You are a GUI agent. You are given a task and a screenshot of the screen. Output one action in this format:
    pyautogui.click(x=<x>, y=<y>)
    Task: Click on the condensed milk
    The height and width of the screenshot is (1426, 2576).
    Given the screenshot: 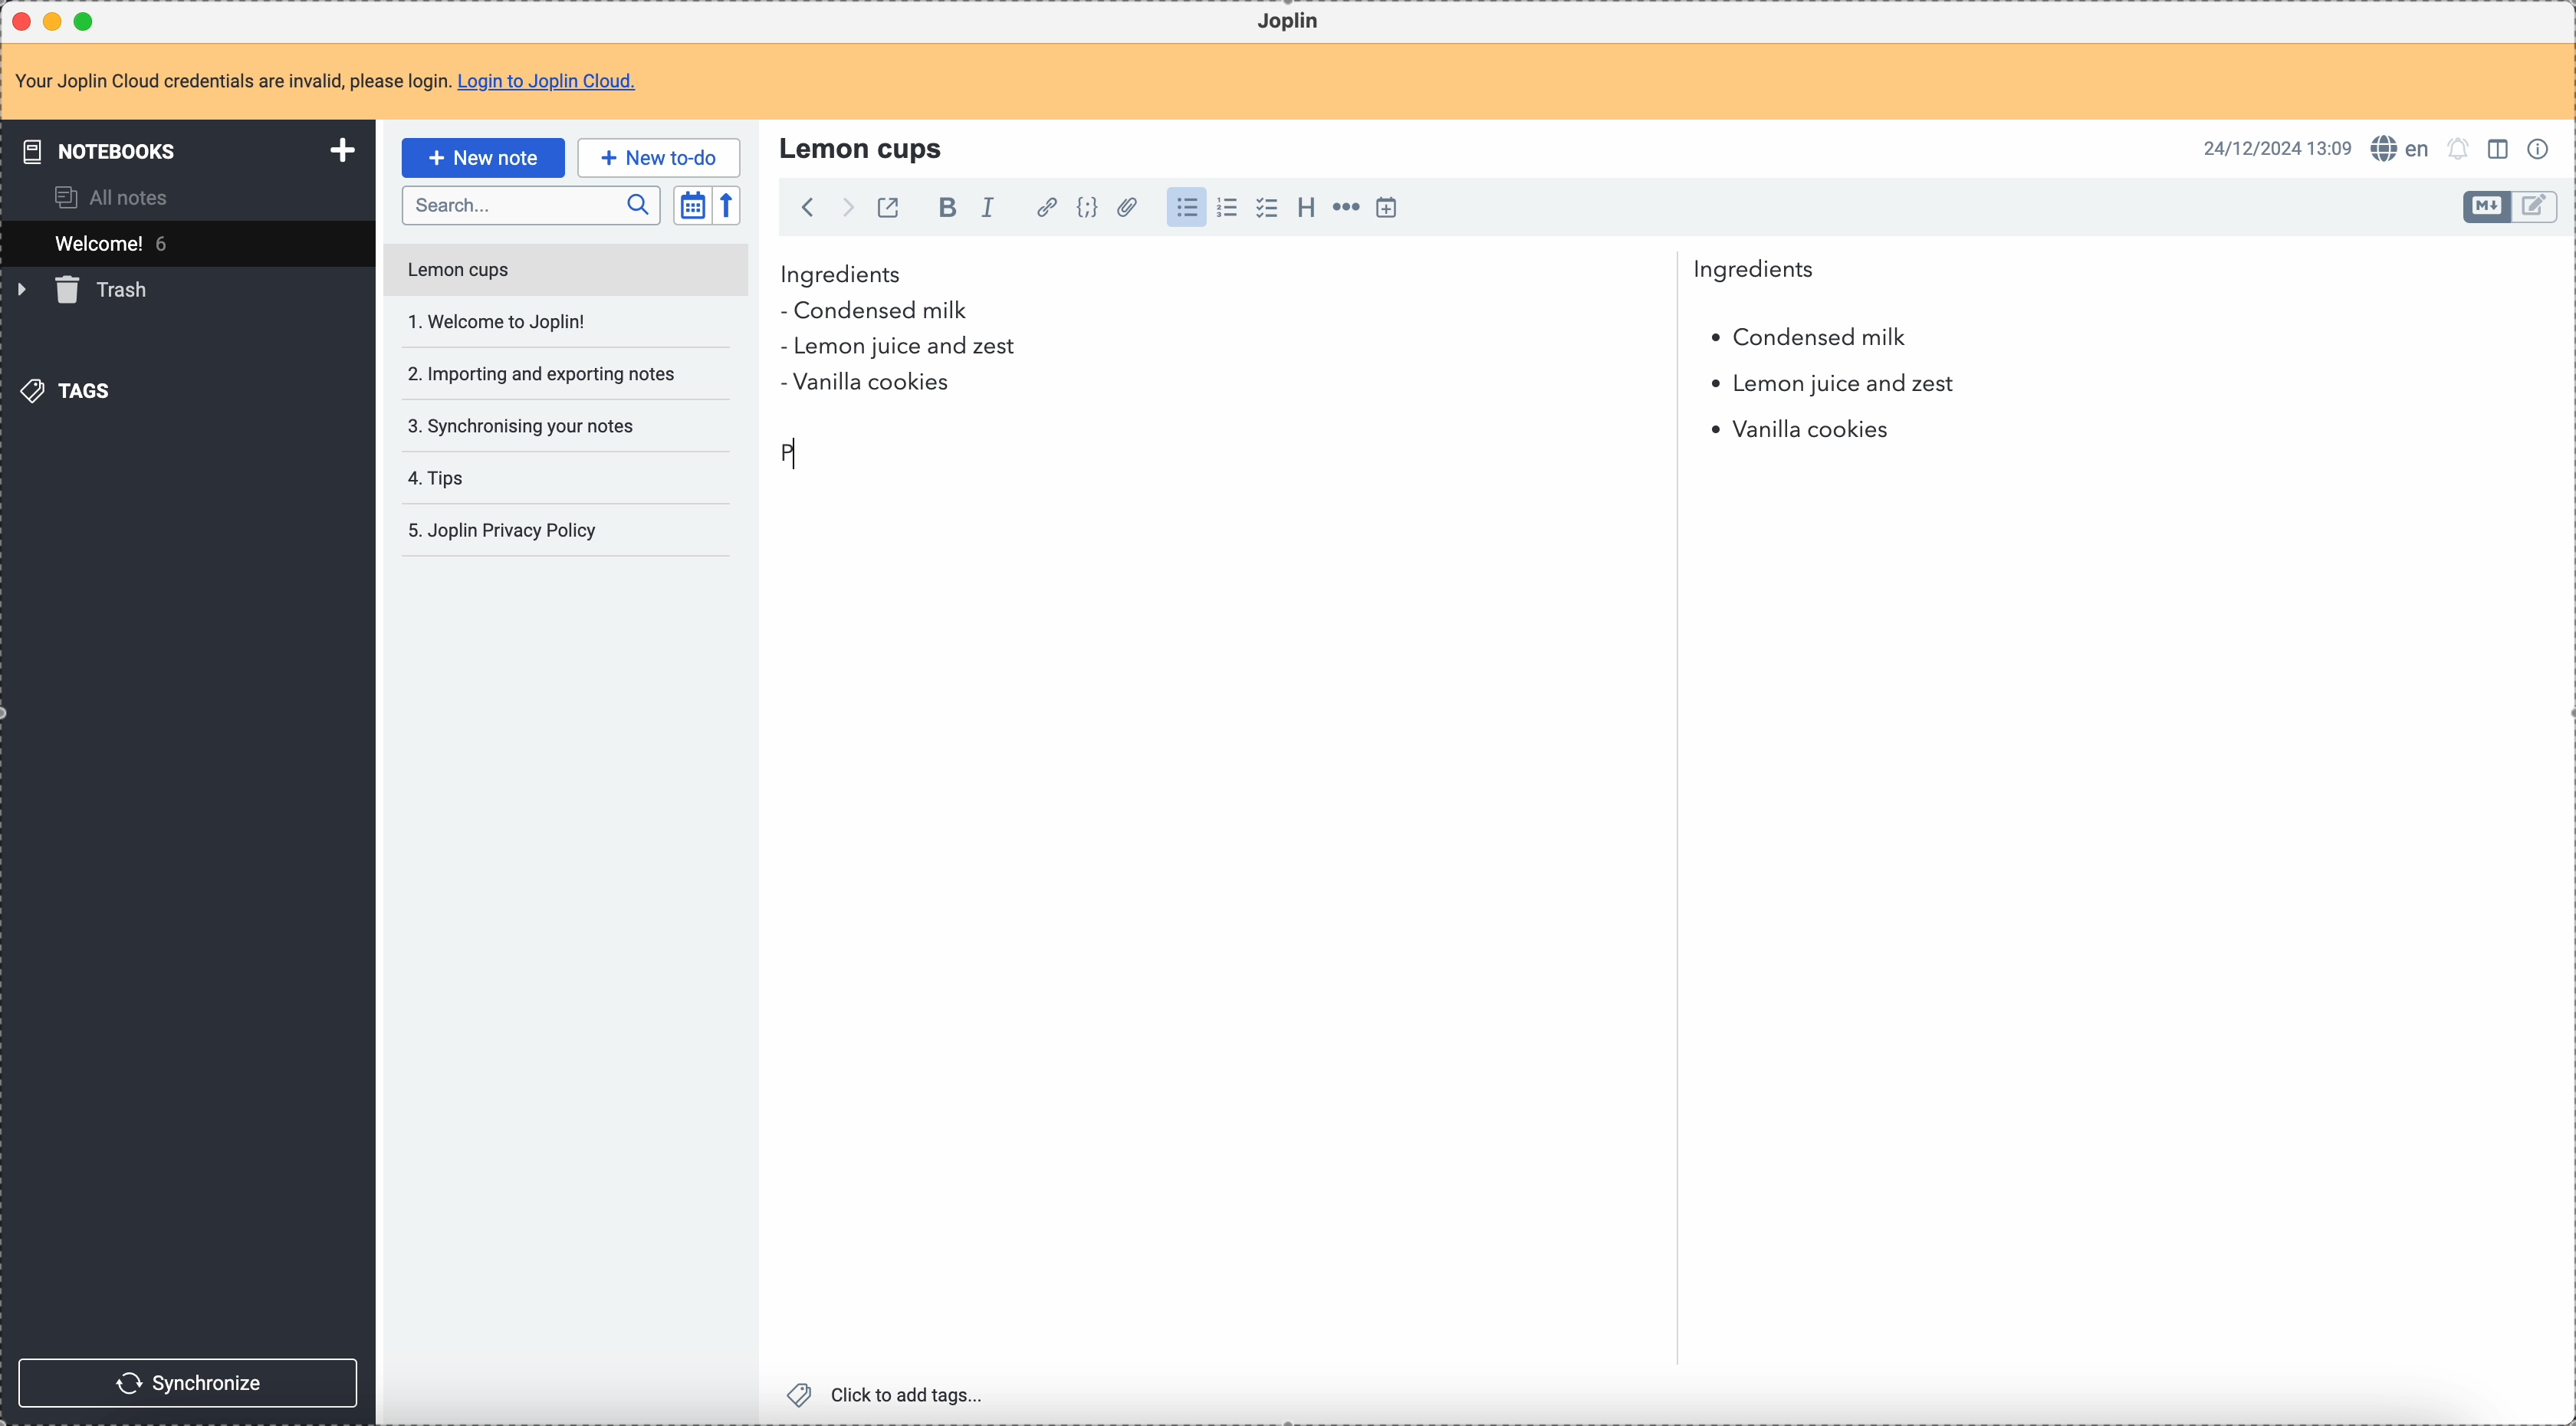 What is the action you would take?
    pyautogui.click(x=1807, y=338)
    